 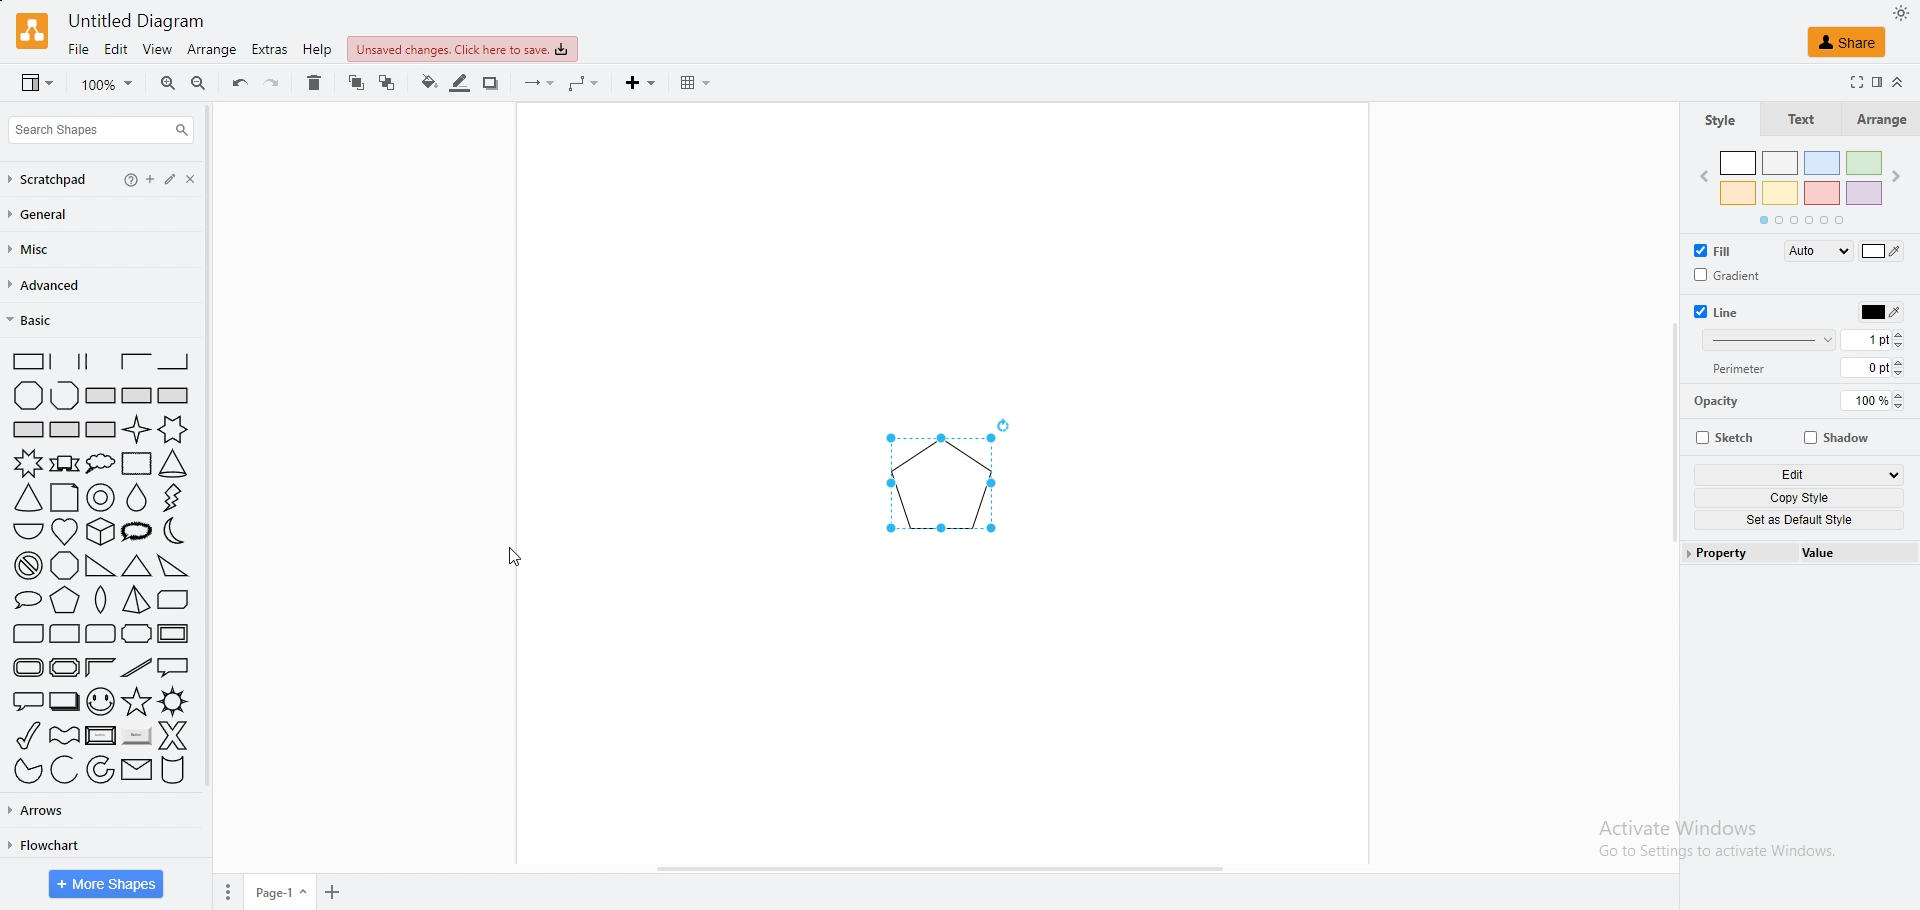 I want to click on plaque, so click(x=137, y=635).